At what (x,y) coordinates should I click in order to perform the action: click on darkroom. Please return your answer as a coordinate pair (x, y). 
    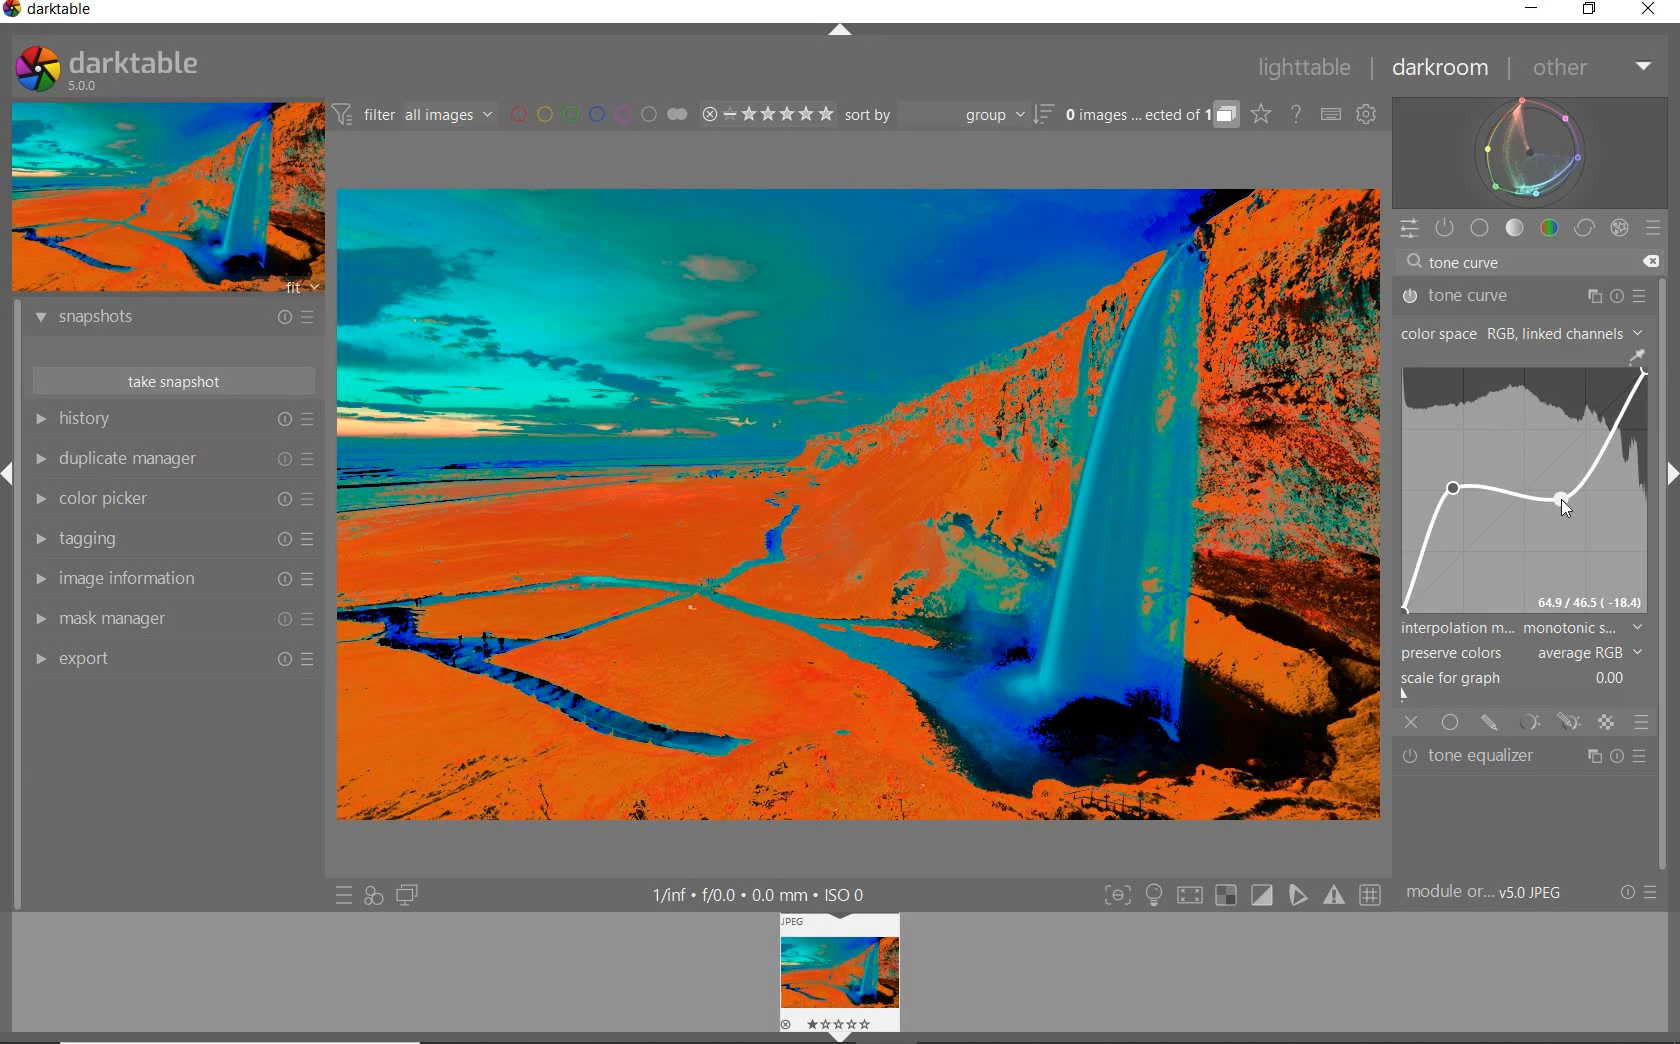
    Looking at the image, I should click on (1441, 69).